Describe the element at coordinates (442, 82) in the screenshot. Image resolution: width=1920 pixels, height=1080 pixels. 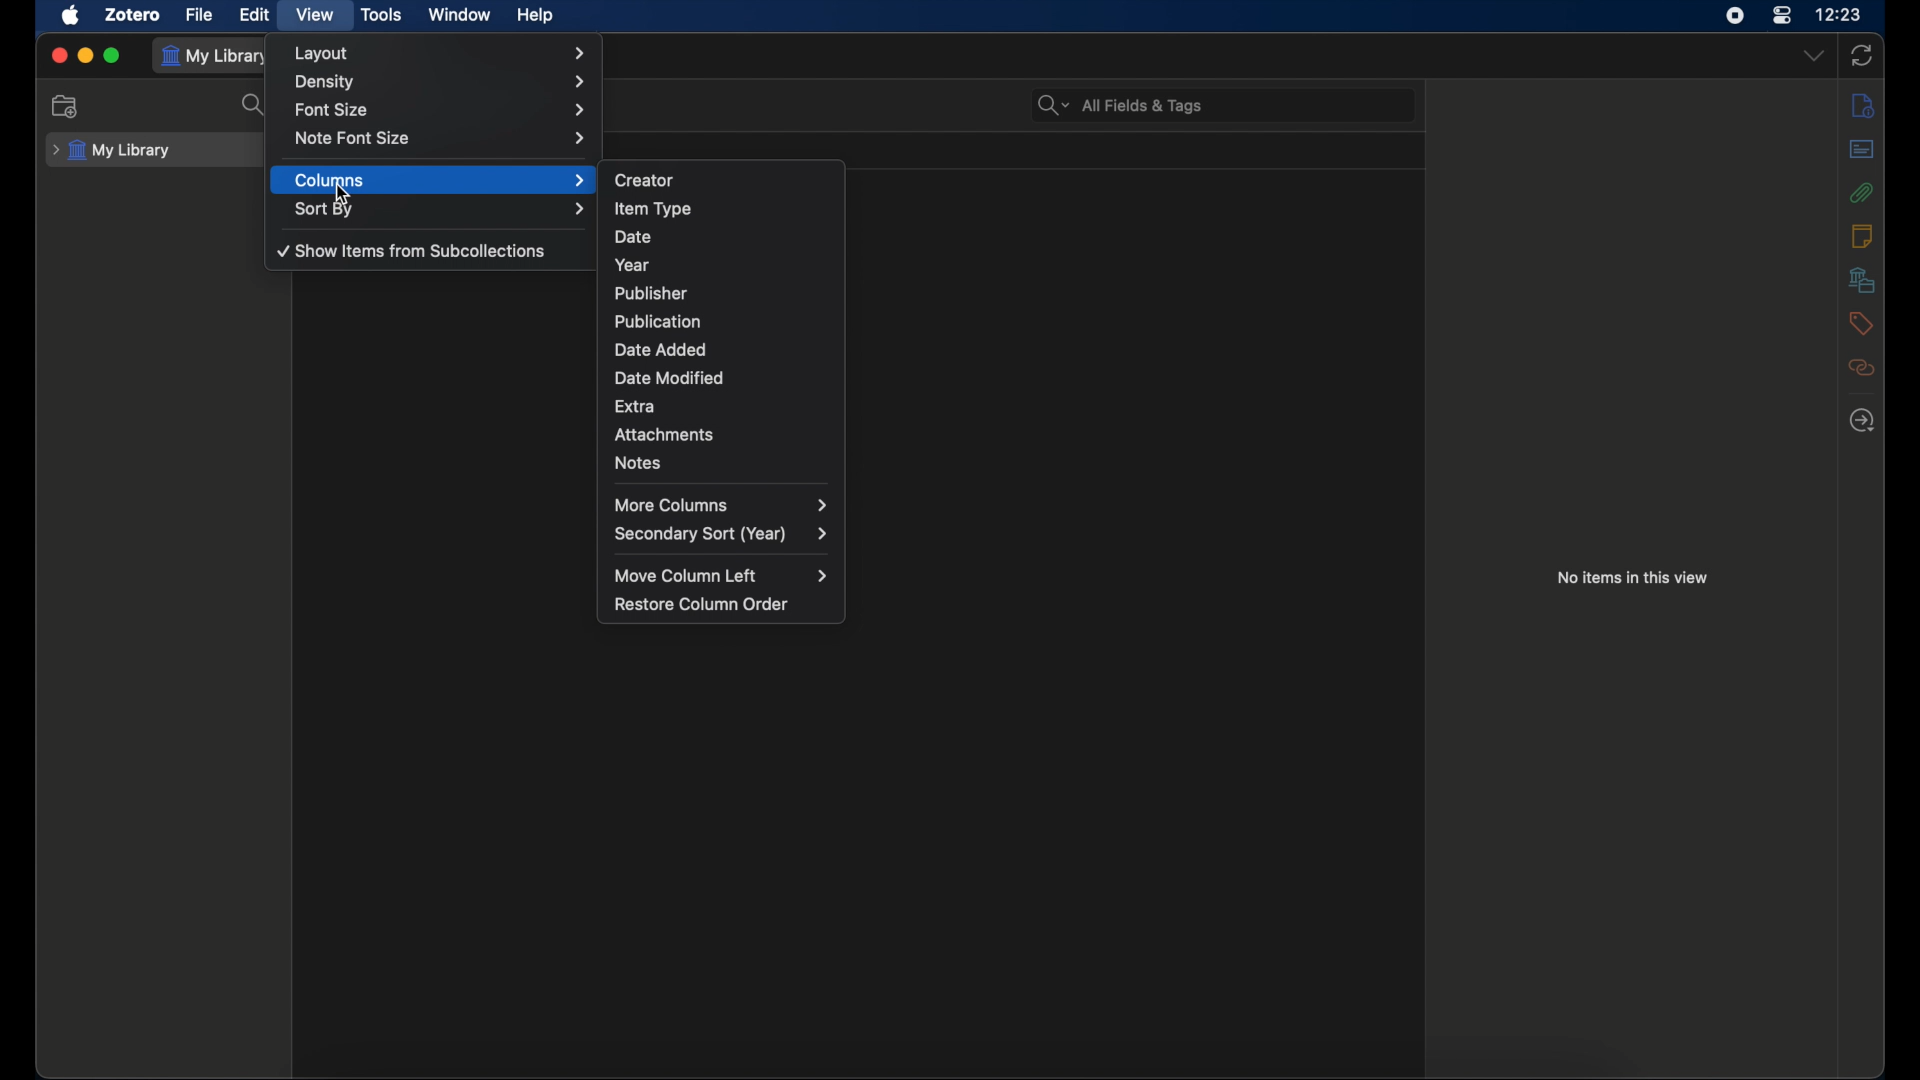
I see `density` at that location.